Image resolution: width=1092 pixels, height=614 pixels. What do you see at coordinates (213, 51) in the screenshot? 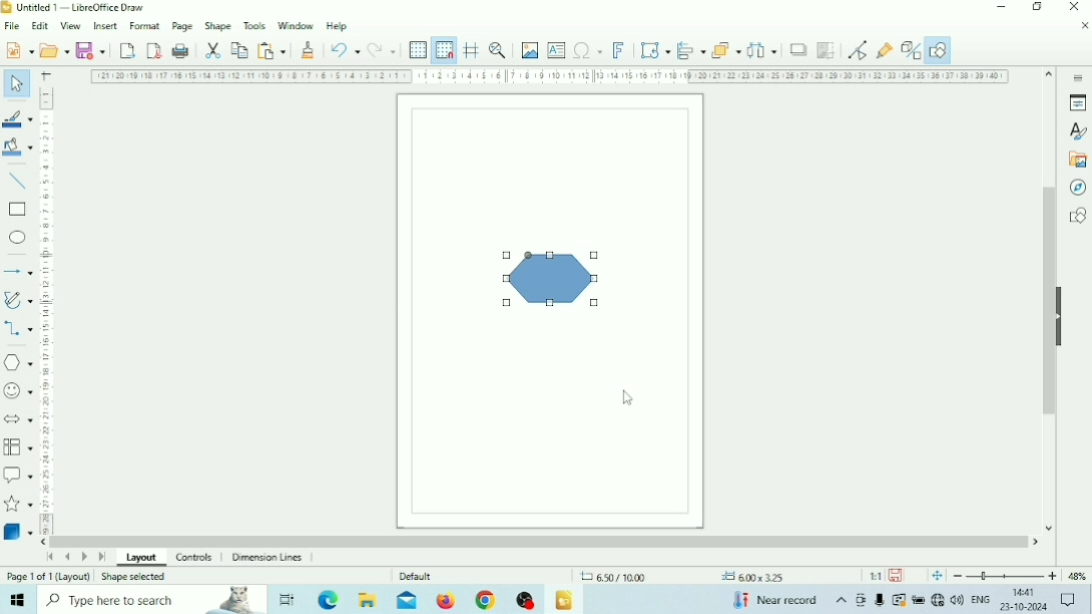
I see `Cut` at bounding box center [213, 51].